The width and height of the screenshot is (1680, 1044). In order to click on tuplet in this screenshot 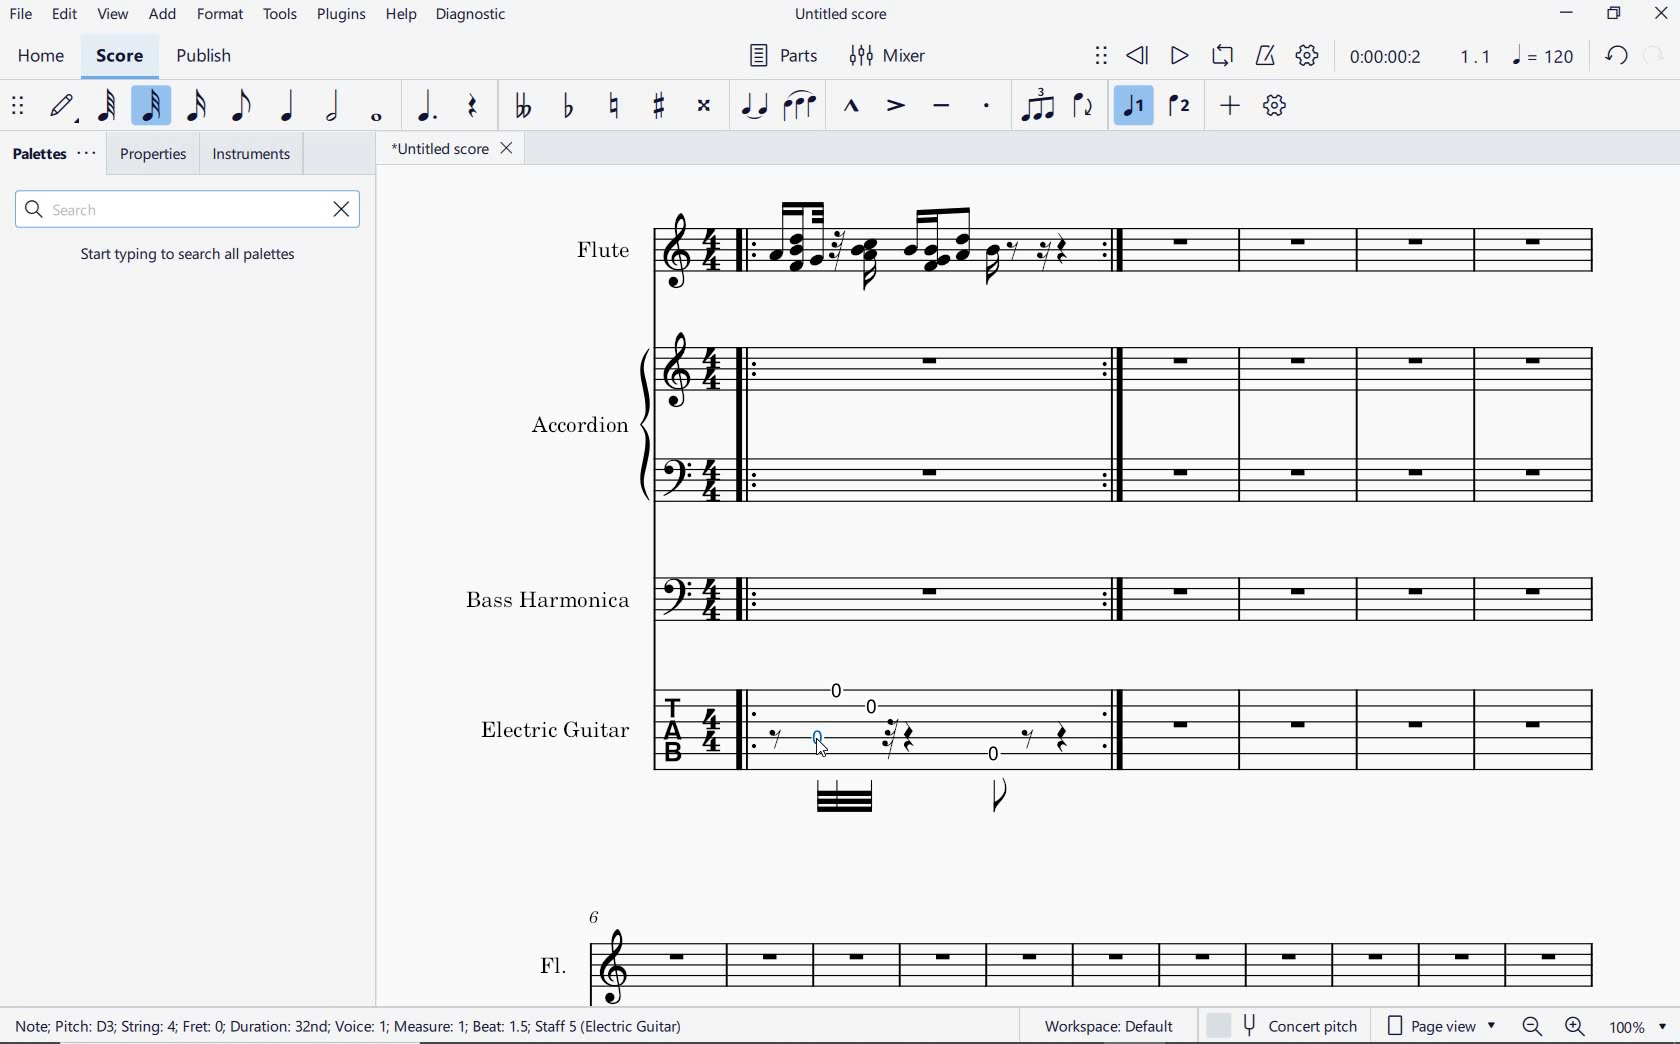, I will do `click(1033, 107)`.